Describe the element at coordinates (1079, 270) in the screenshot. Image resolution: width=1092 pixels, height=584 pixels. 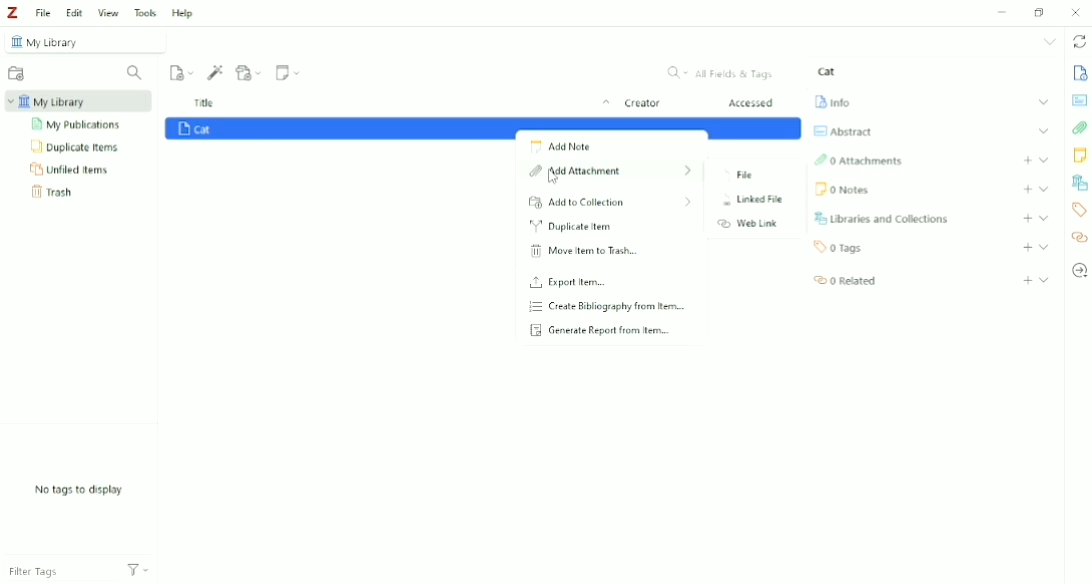
I see `Locate` at that location.